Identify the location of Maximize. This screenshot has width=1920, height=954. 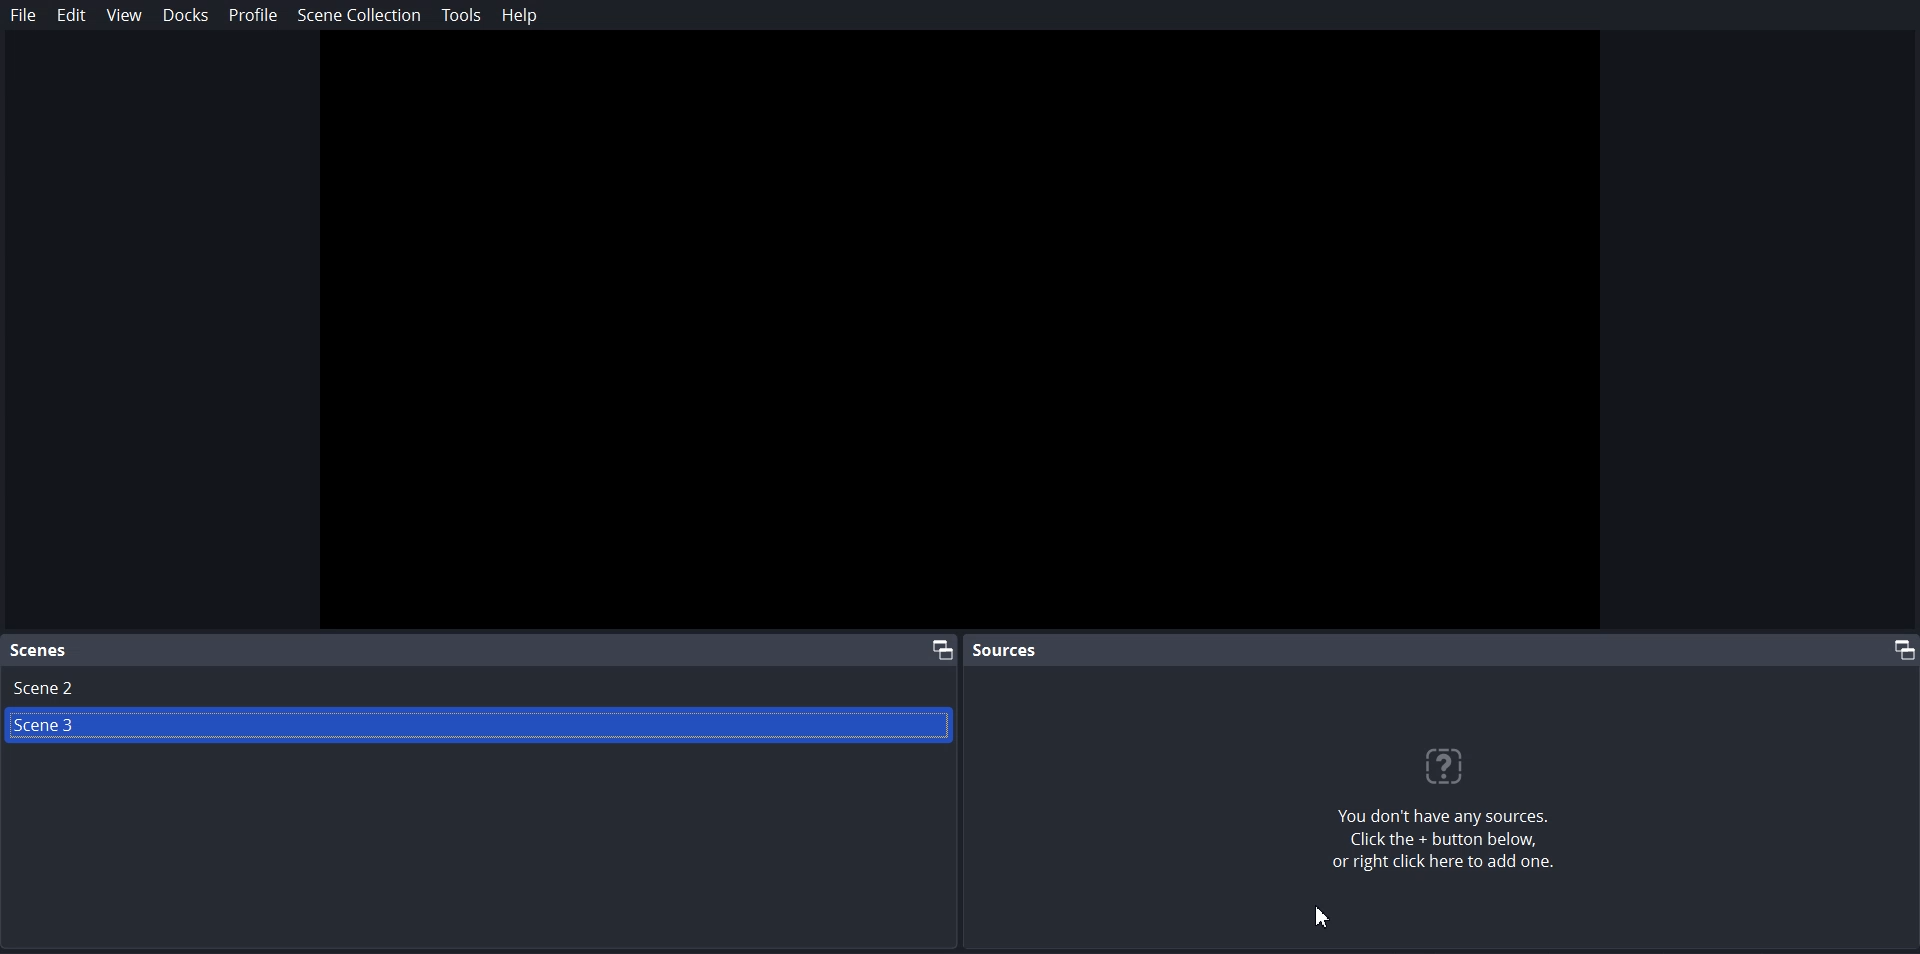
(941, 648).